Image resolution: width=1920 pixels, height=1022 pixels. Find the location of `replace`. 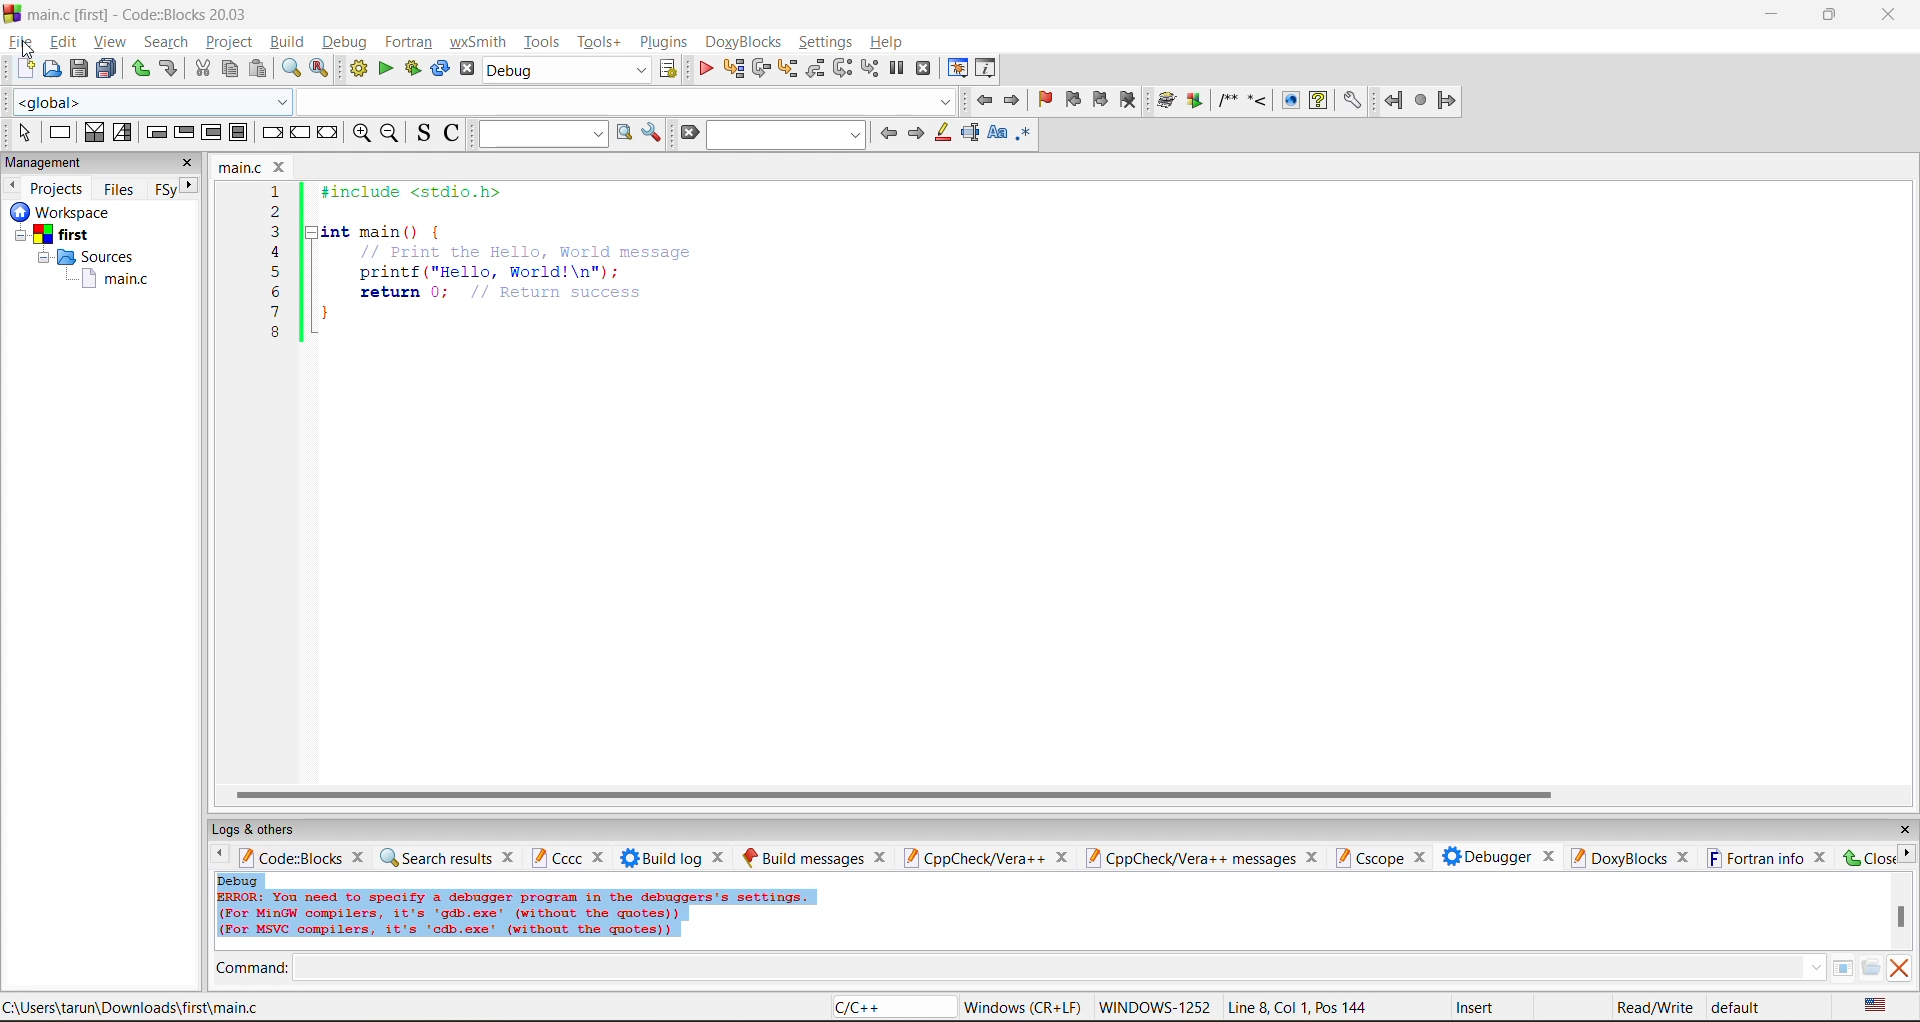

replace is located at coordinates (320, 68).